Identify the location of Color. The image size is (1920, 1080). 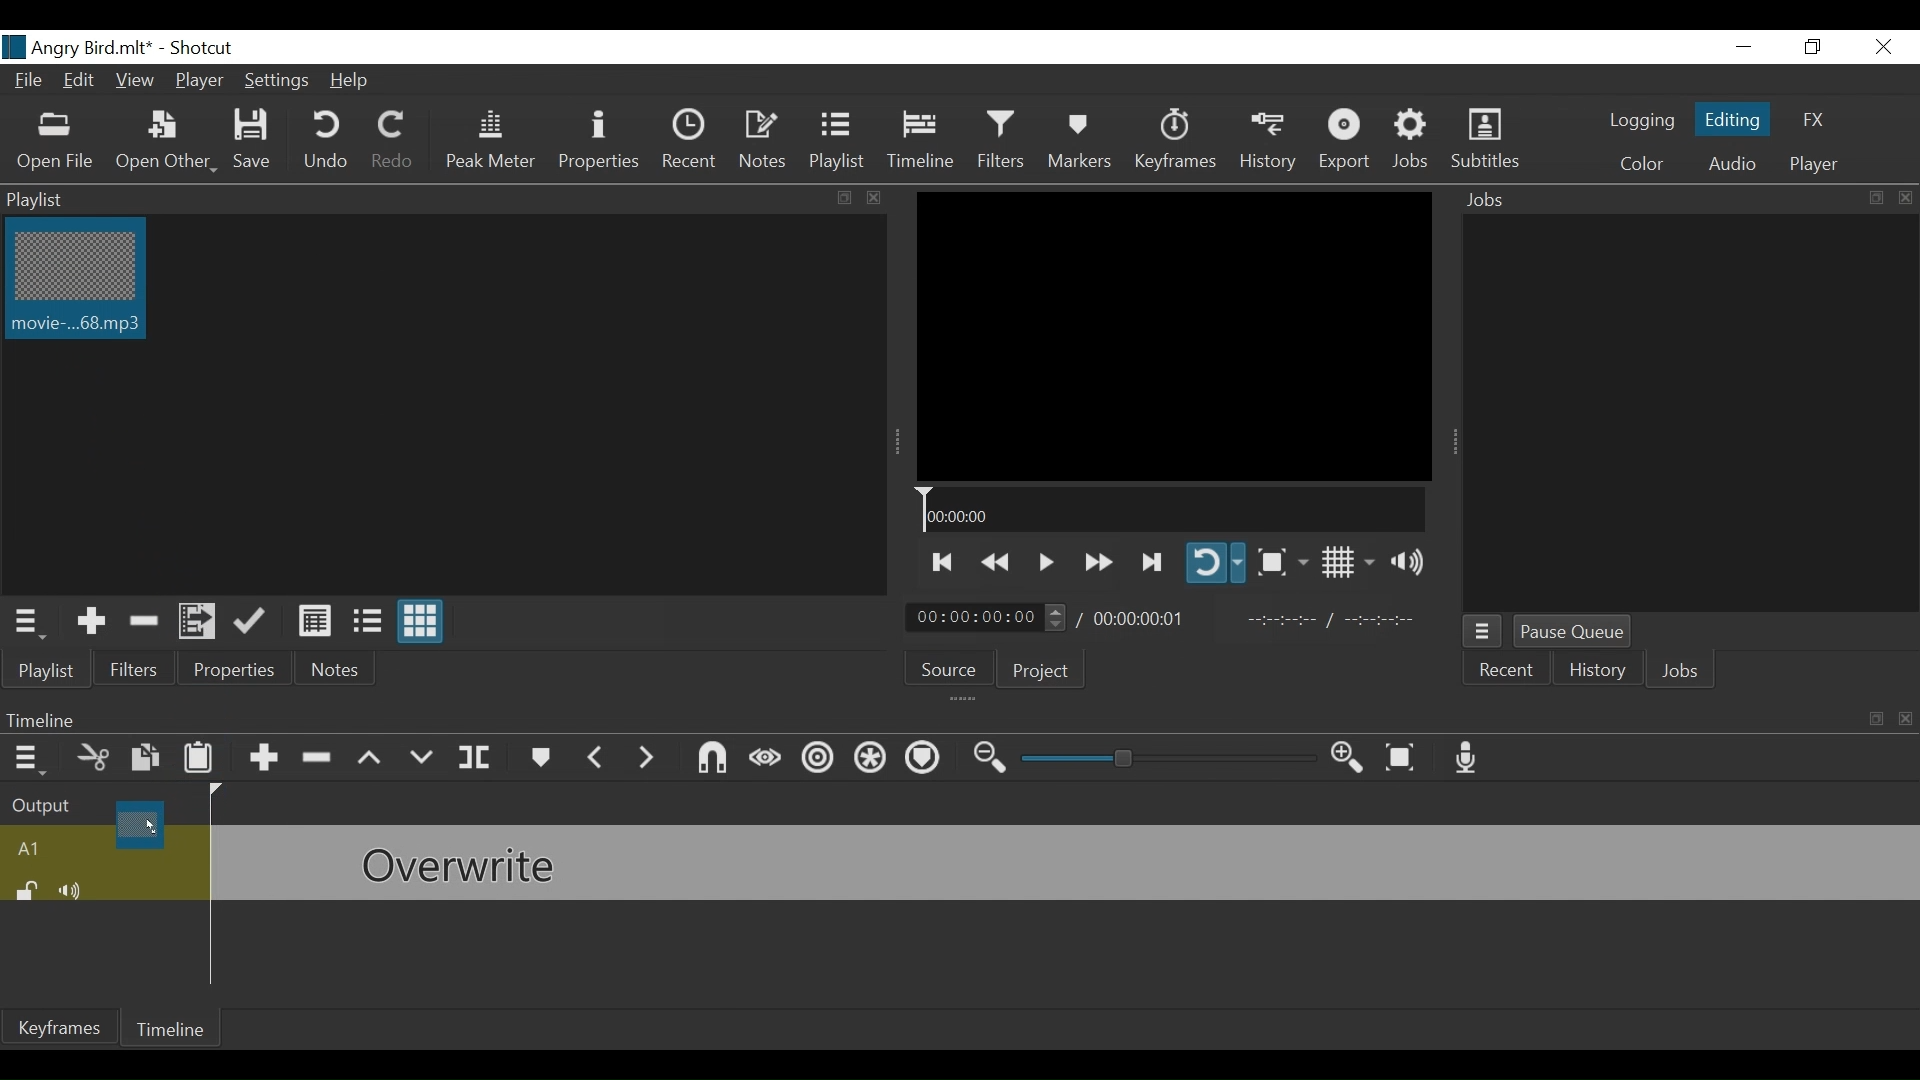
(1641, 165).